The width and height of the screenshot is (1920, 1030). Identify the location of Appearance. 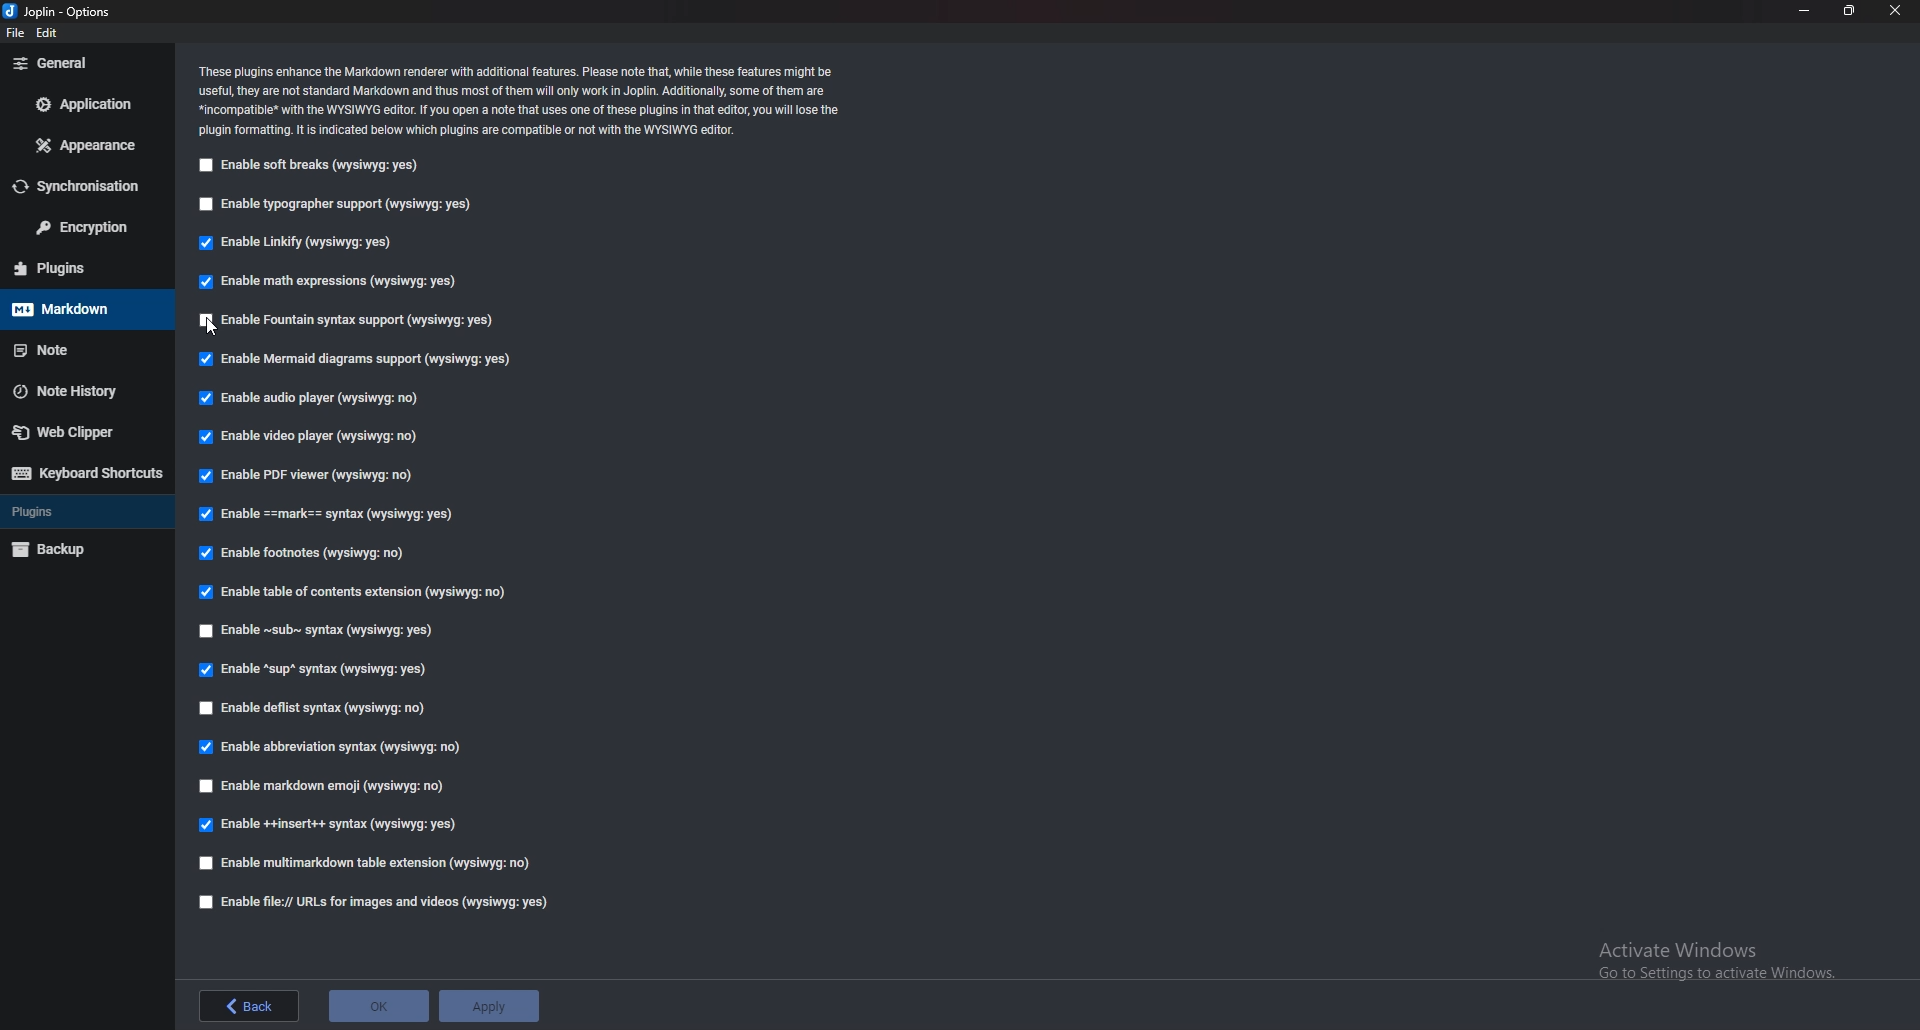
(81, 145).